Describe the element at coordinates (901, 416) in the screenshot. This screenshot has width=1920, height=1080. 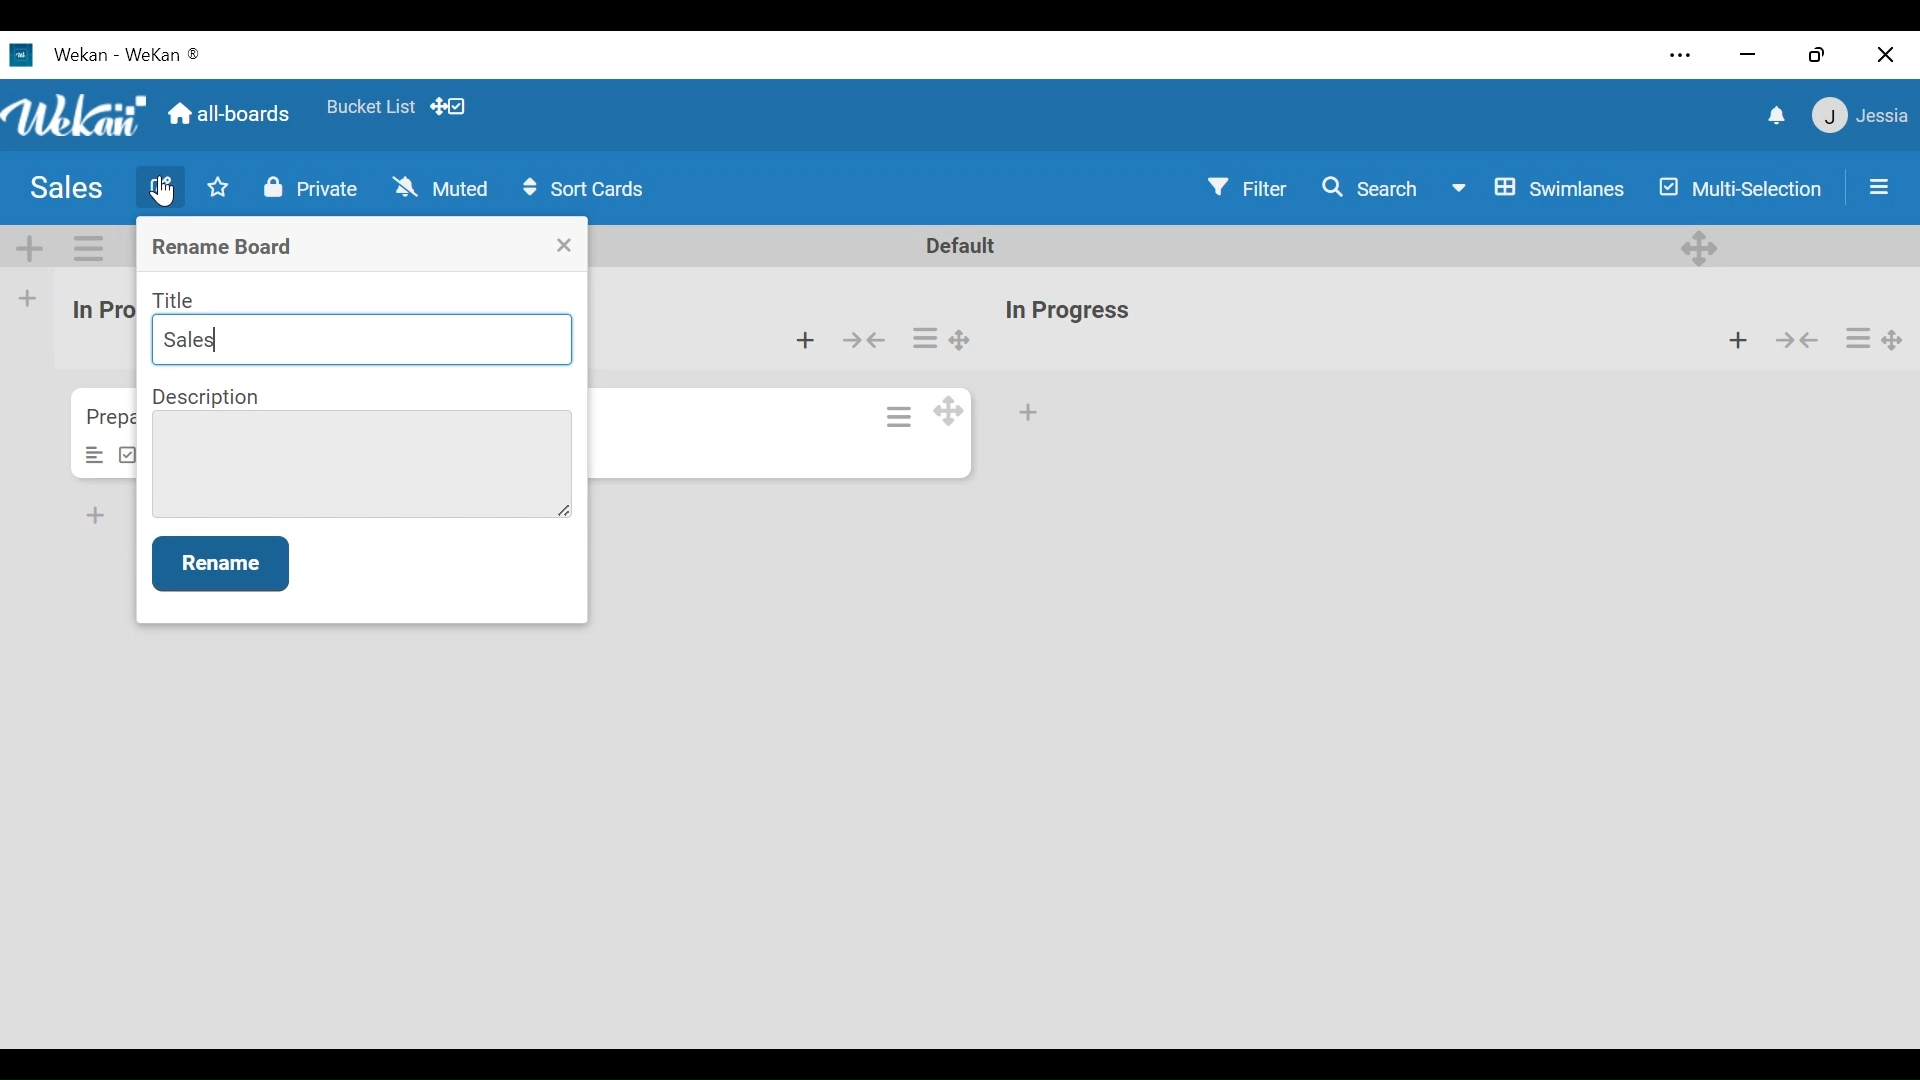
I see `Card actions` at that location.